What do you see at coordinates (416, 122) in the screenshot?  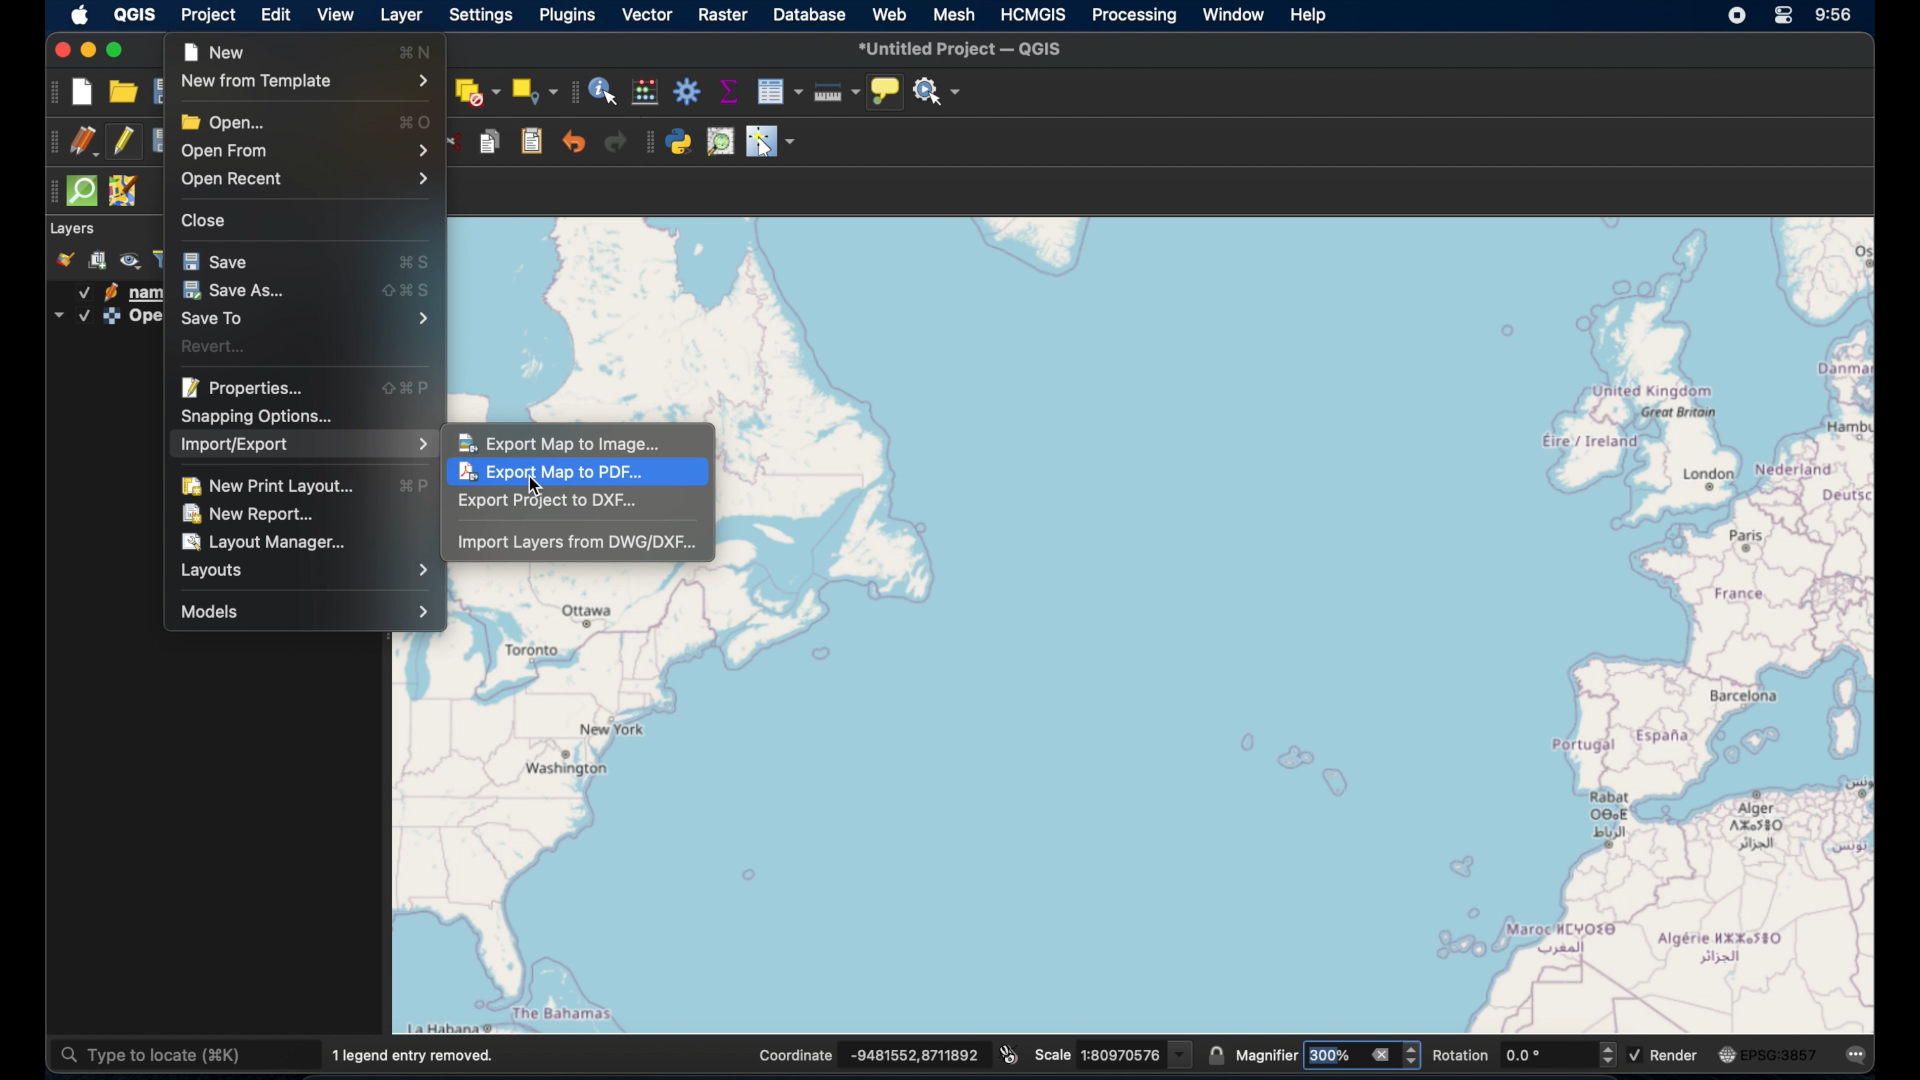 I see `open shortcut` at bounding box center [416, 122].